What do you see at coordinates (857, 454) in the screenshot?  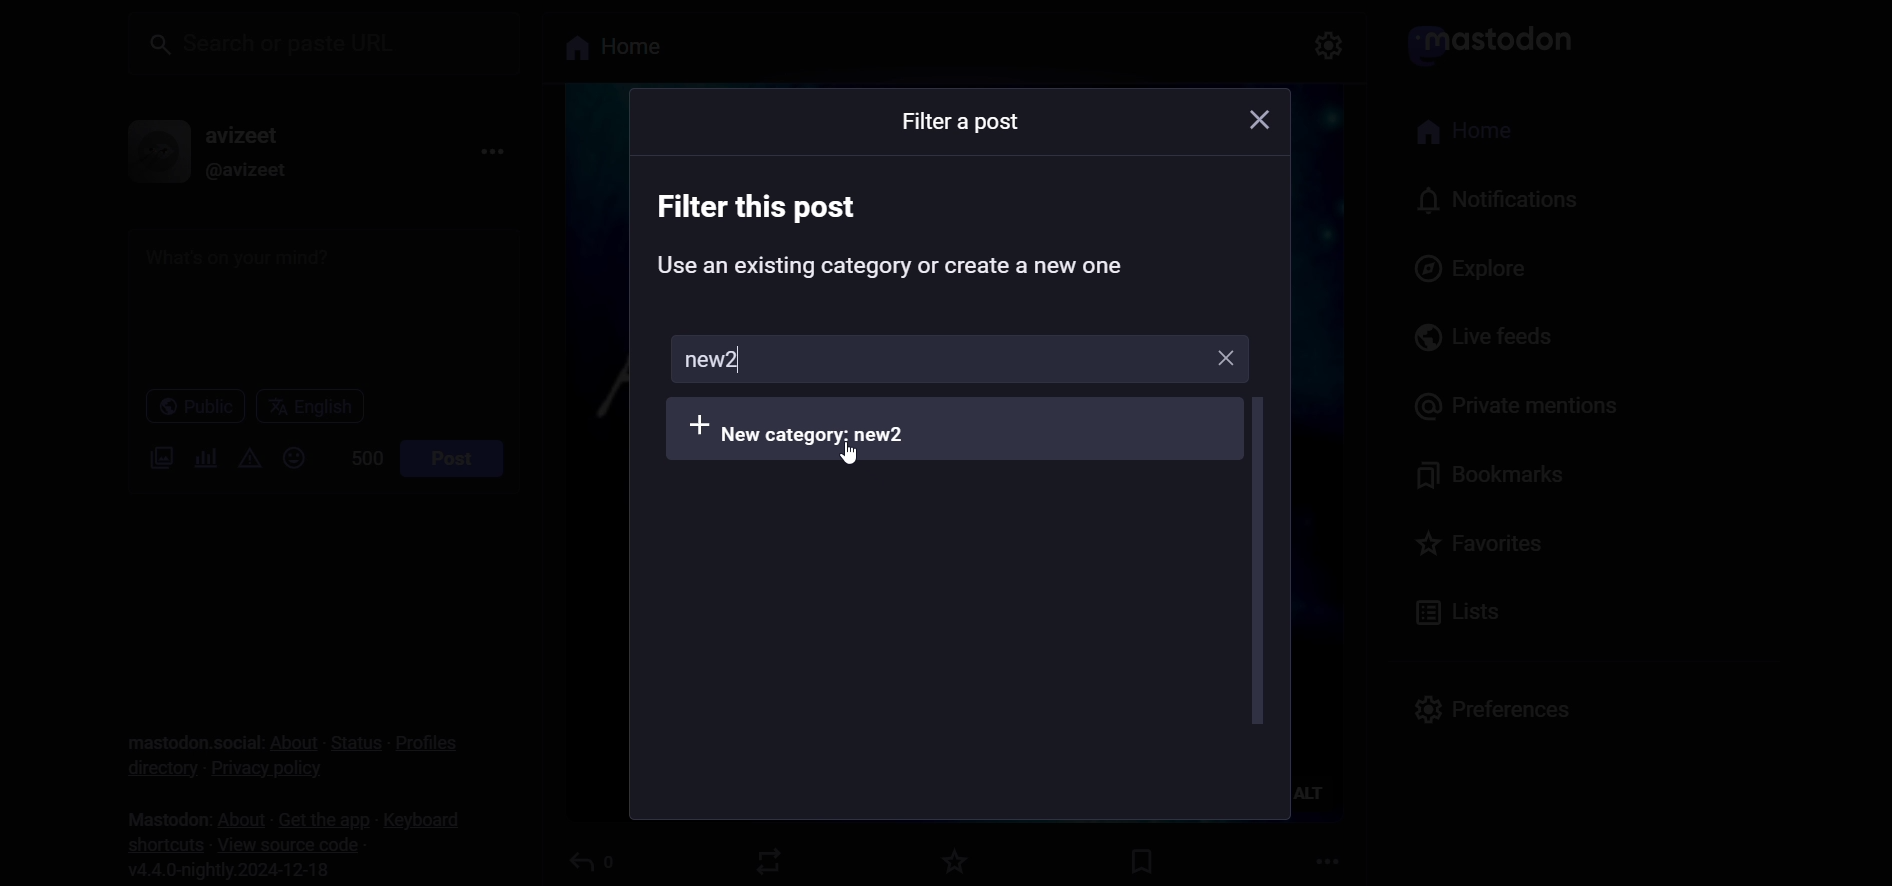 I see `Cursor` at bounding box center [857, 454].